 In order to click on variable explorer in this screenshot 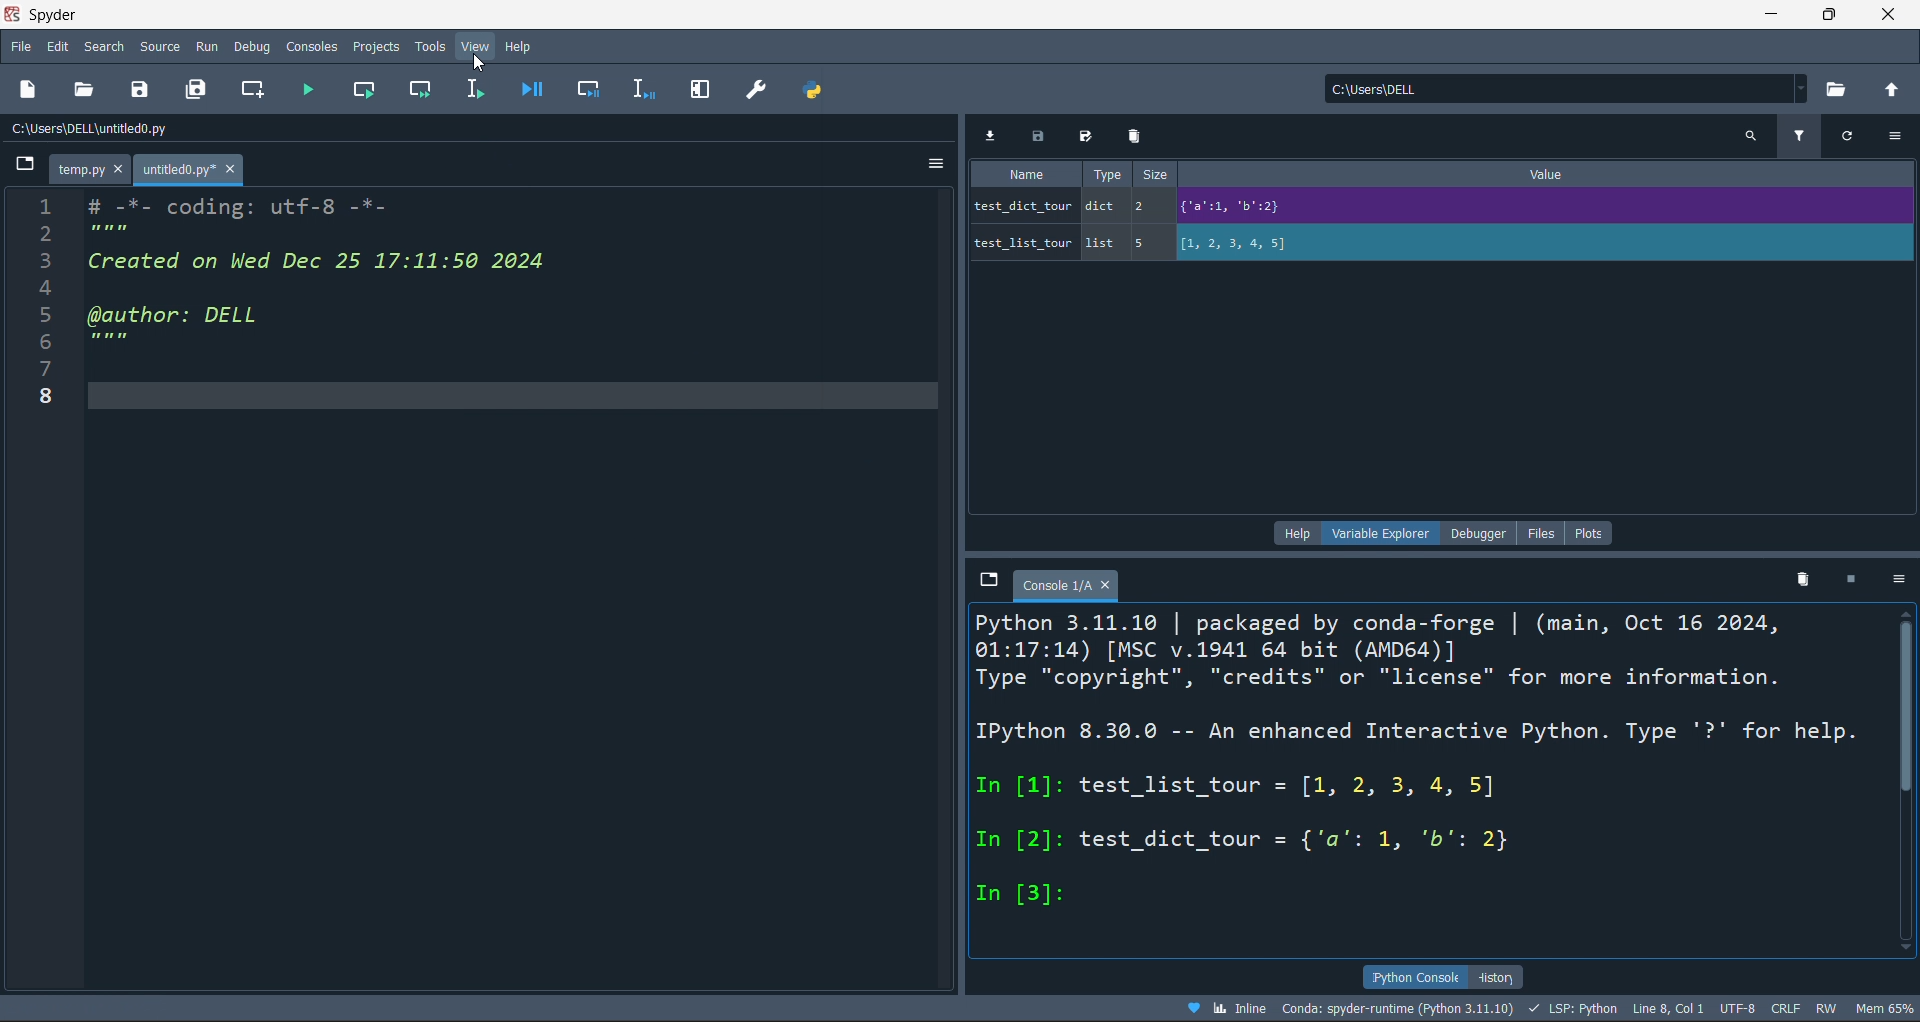, I will do `click(1380, 533)`.